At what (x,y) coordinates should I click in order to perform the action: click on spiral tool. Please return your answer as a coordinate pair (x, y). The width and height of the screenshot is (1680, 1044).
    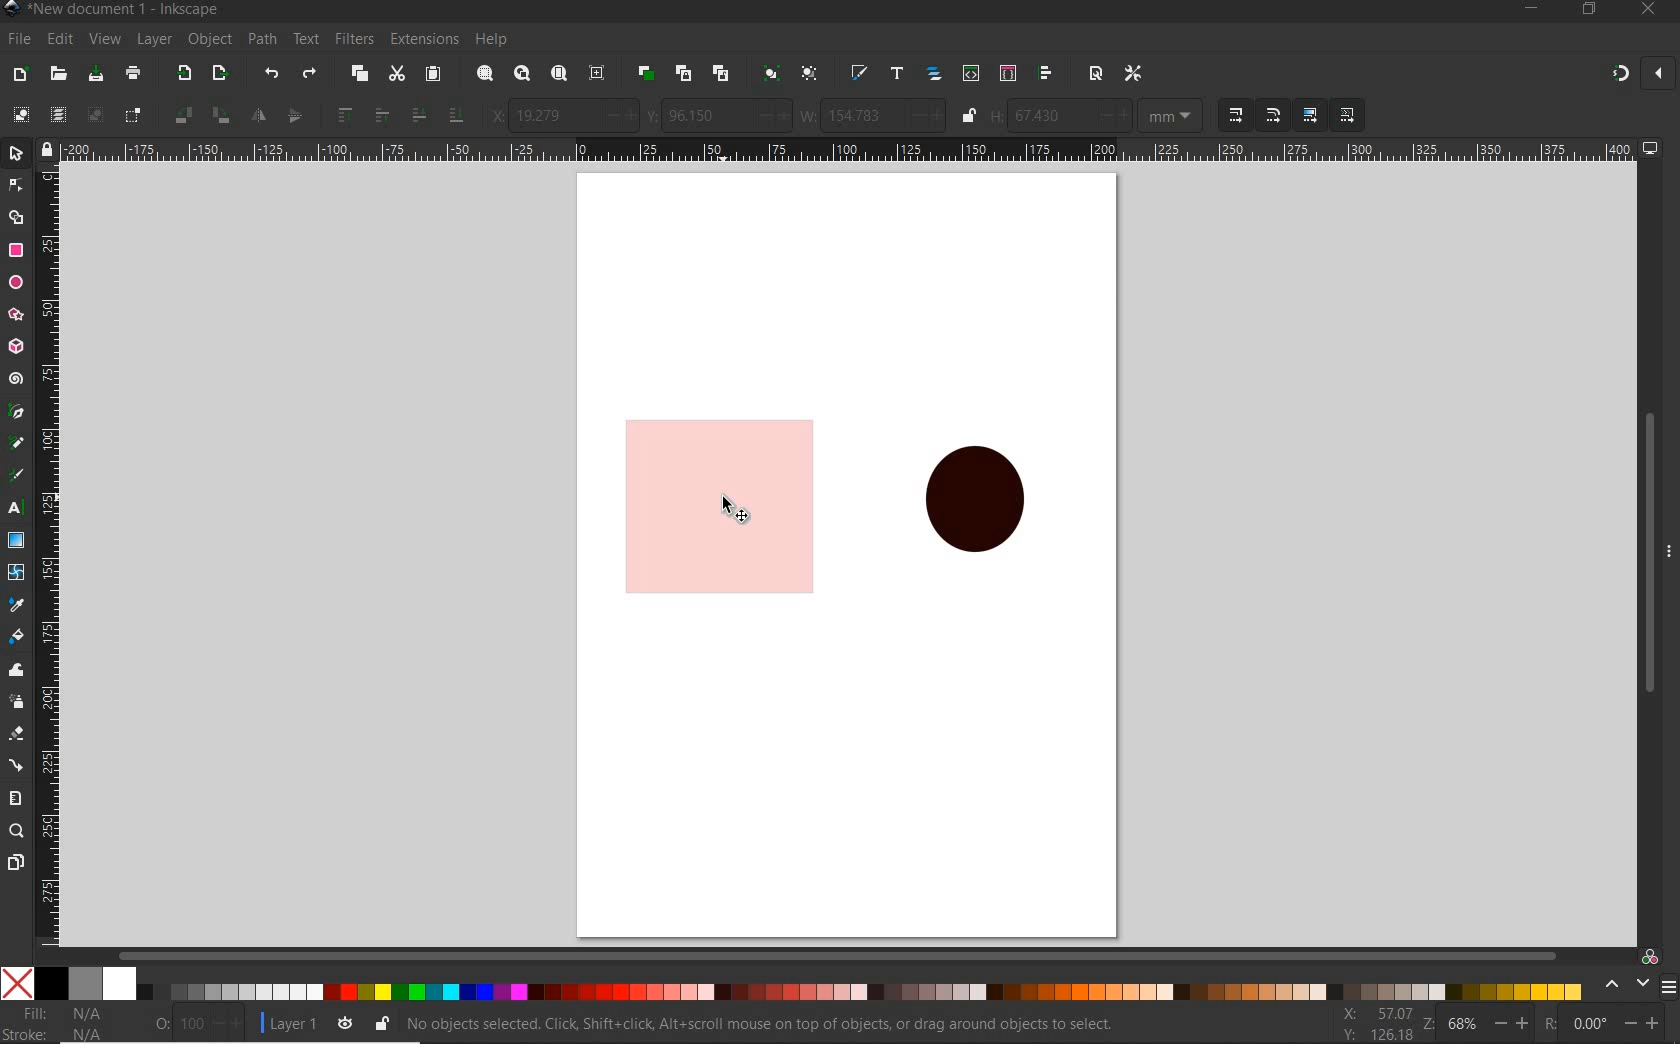
    Looking at the image, I should click on (16, 378).